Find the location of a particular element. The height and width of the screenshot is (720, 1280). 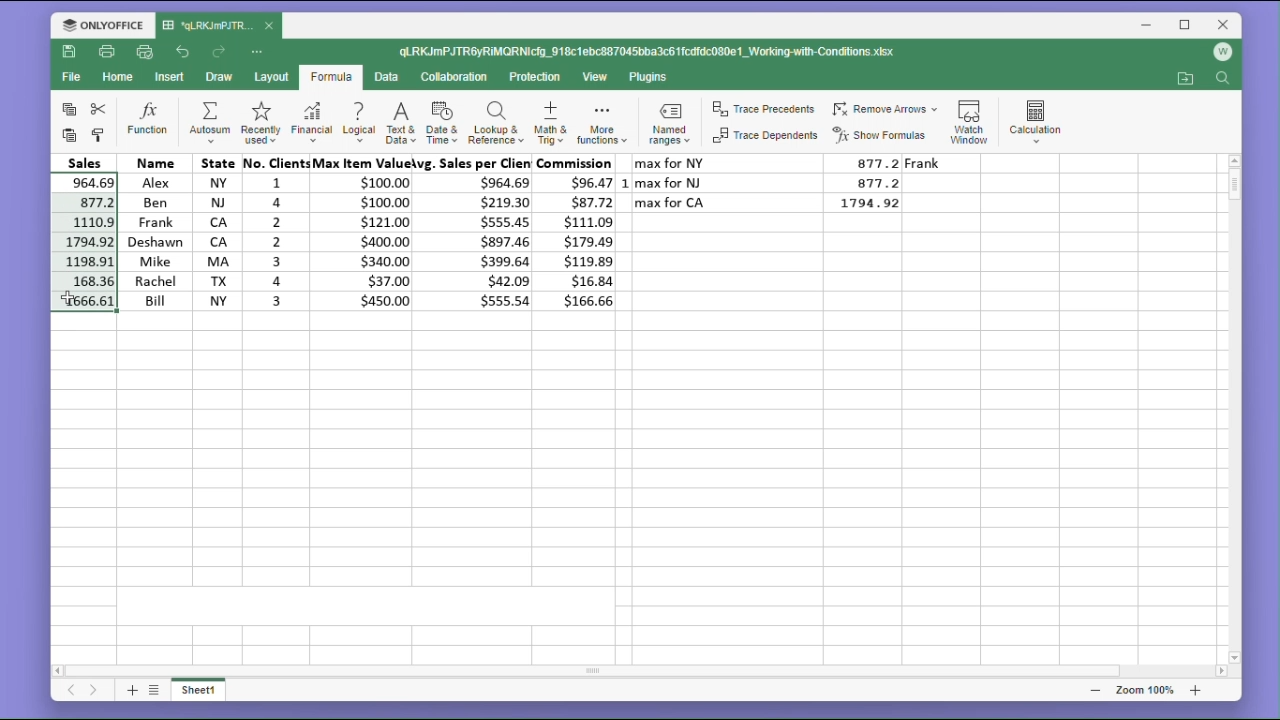

copy is located at coordinates (66, 110).